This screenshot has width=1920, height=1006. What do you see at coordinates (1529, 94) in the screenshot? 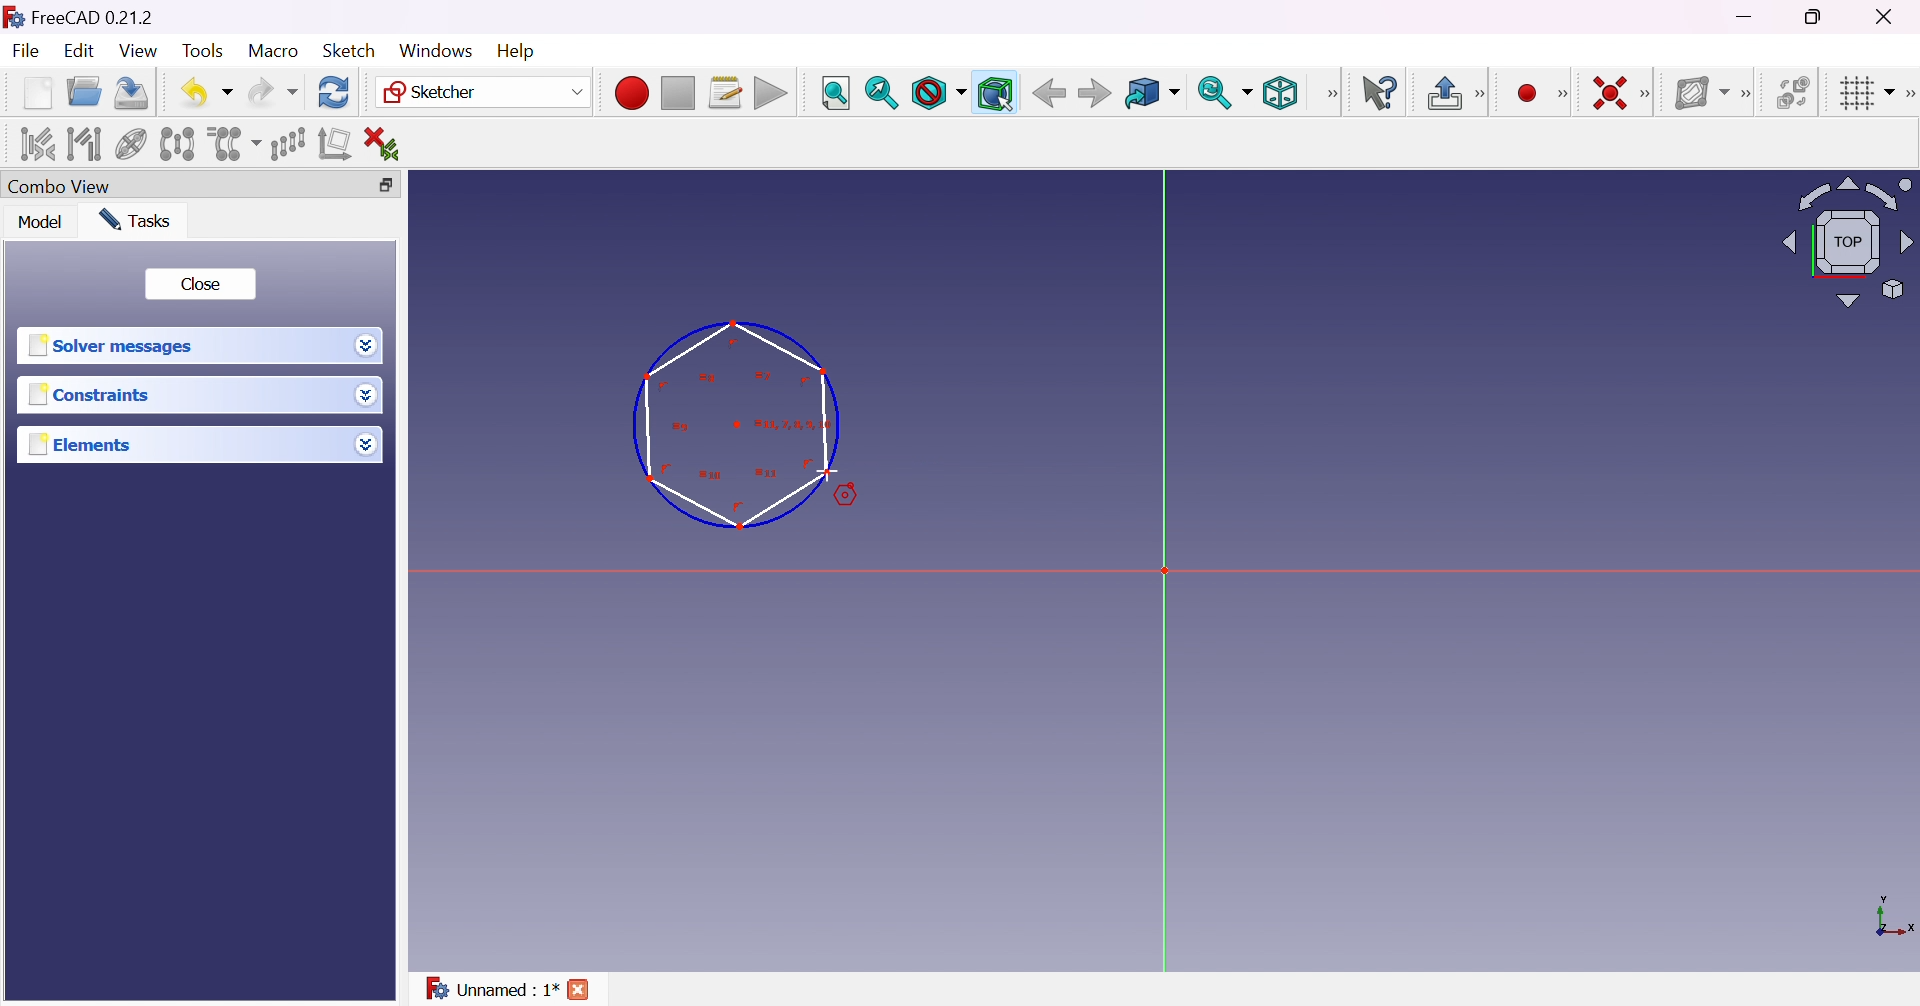
I see `Create point` at bounding box center [1529, 94].